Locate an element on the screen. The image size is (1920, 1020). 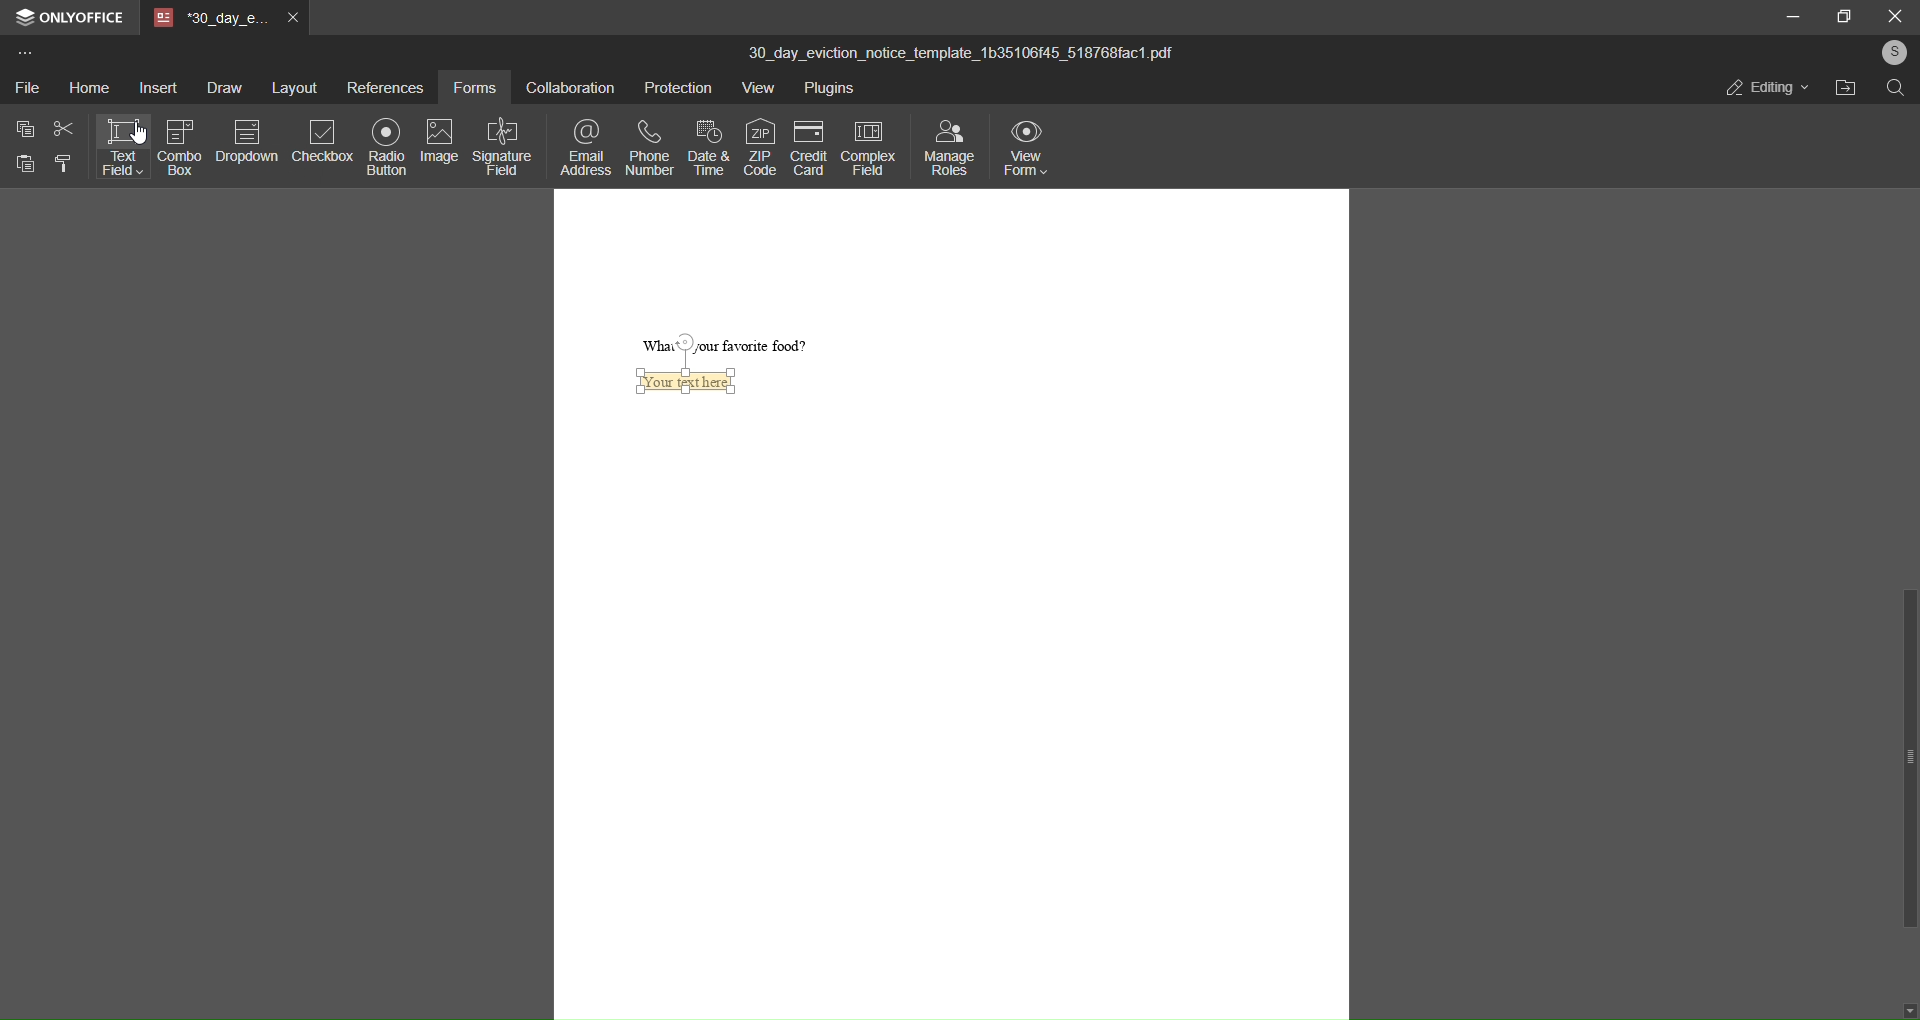
onlyoffice is located at coordinates (84, 18).